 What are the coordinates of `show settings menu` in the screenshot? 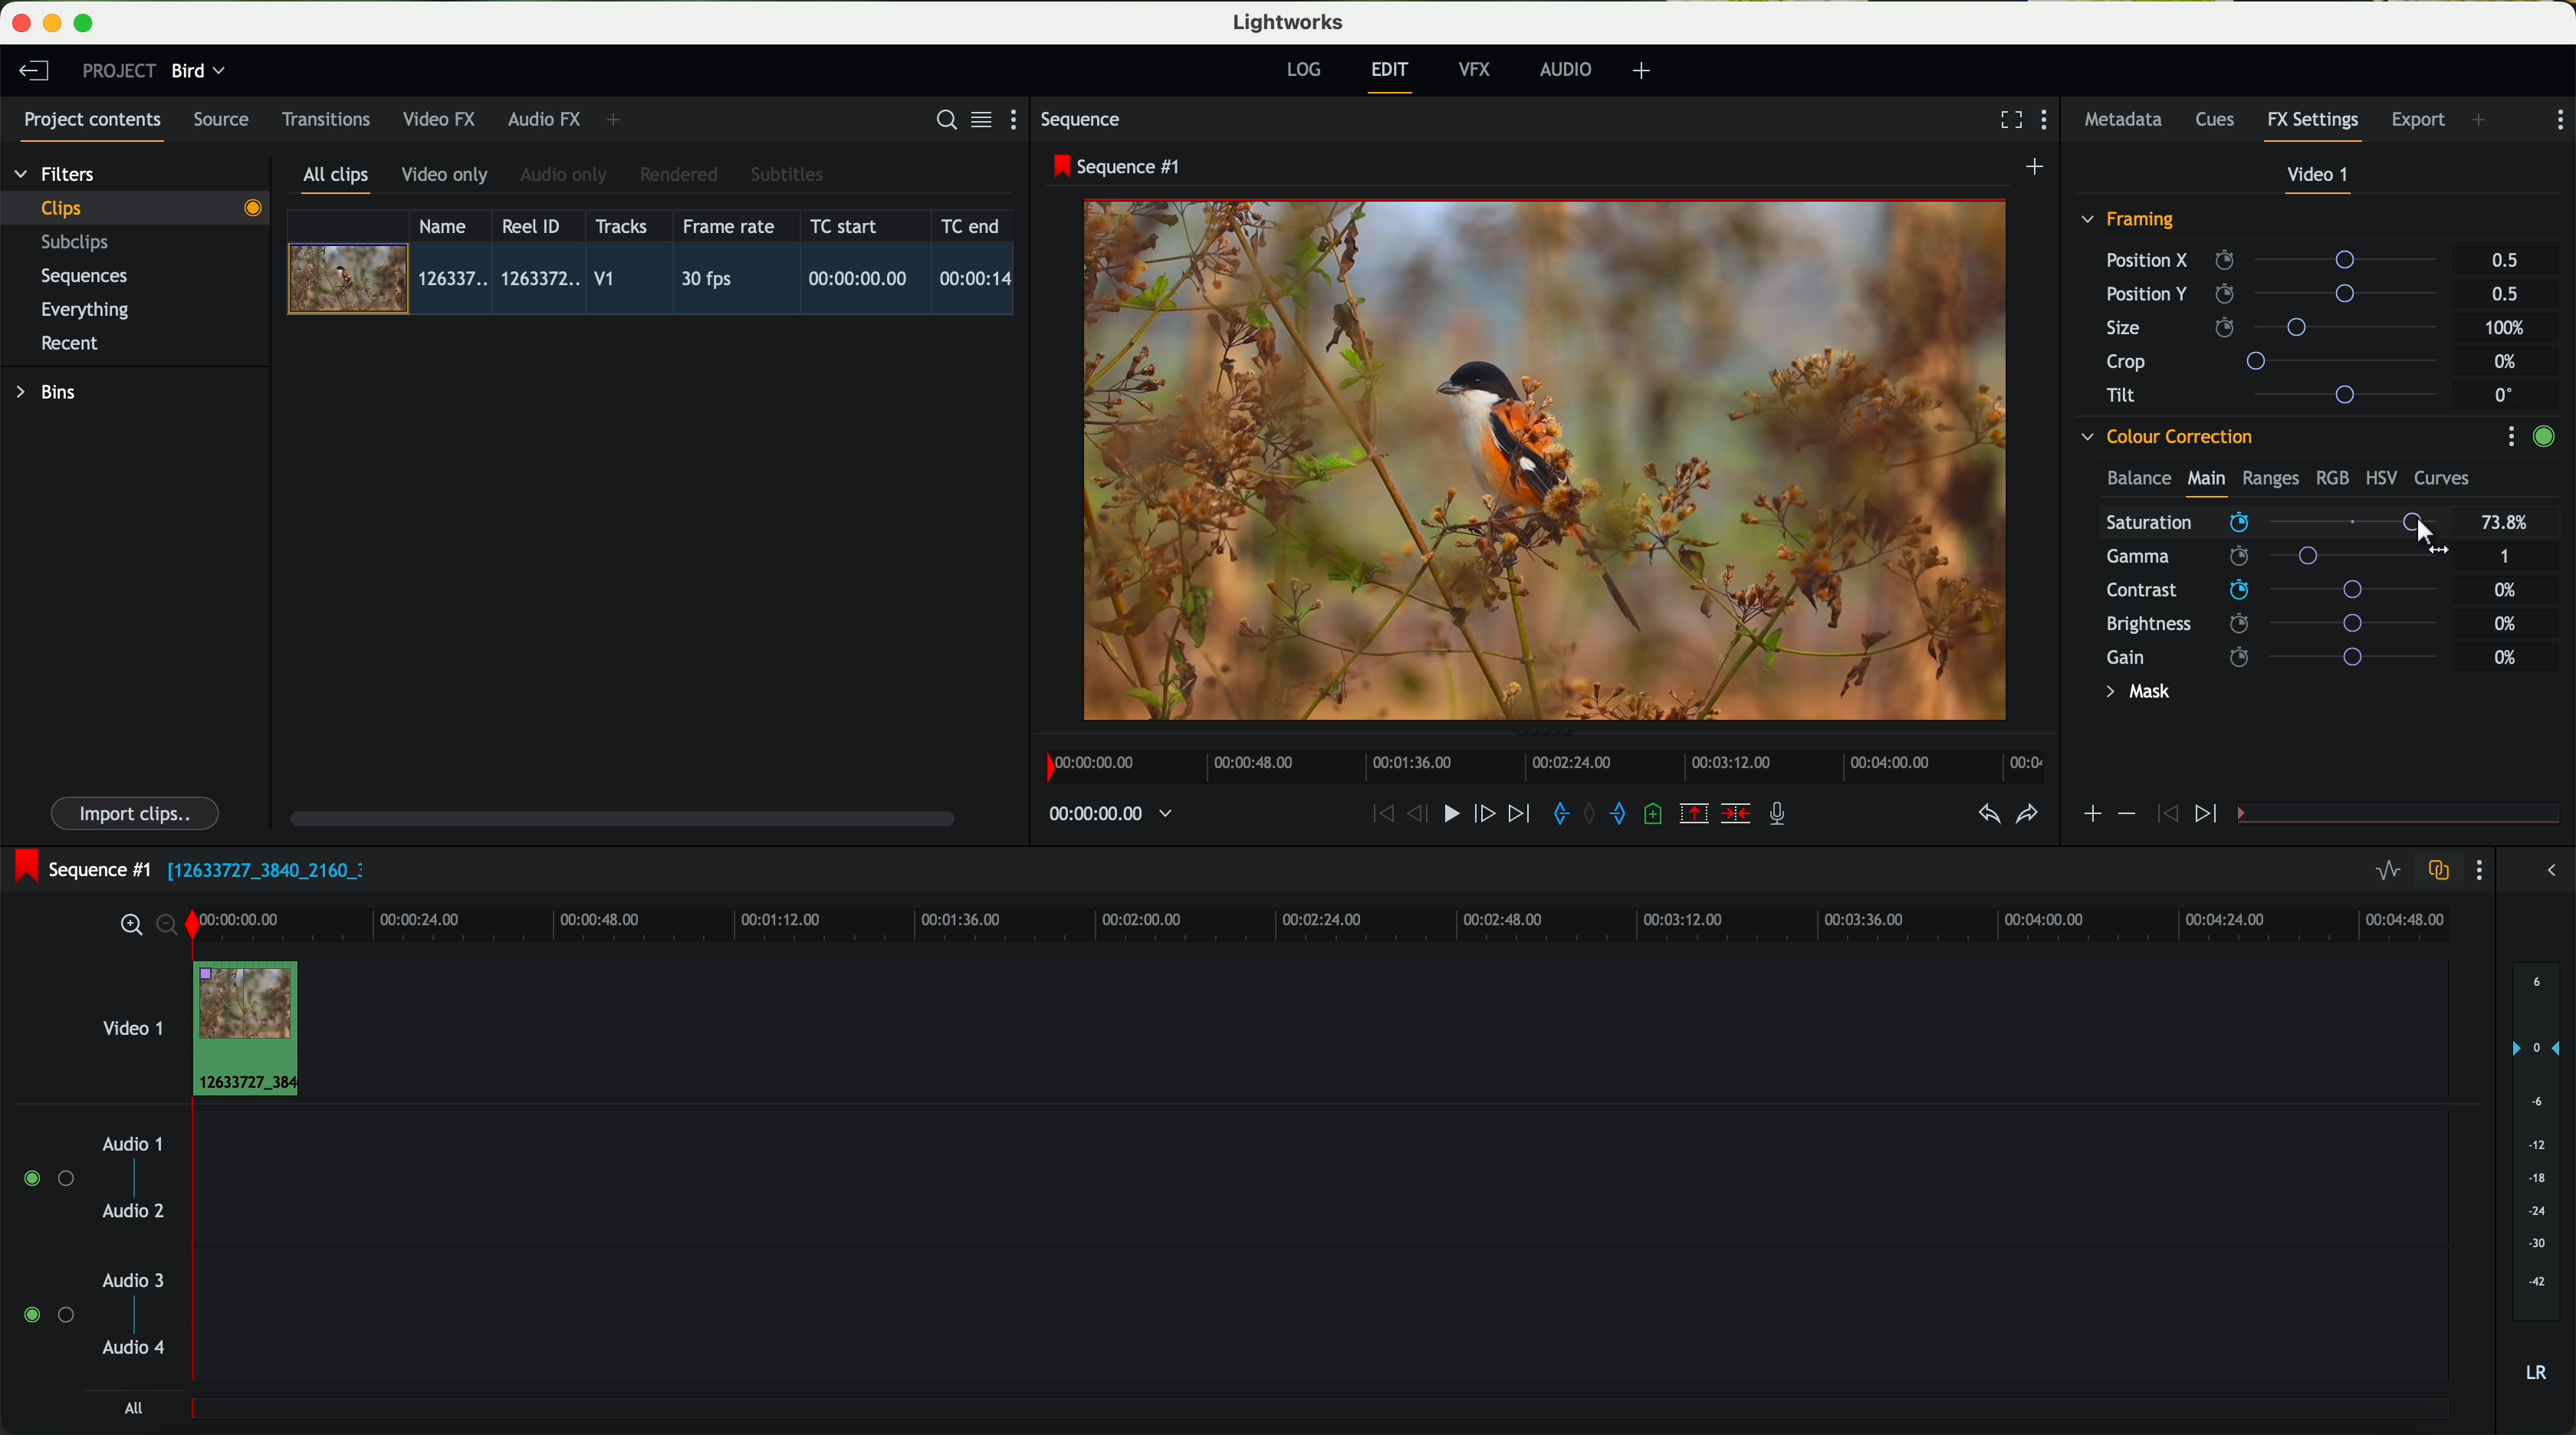 It's located at (2477, 870).